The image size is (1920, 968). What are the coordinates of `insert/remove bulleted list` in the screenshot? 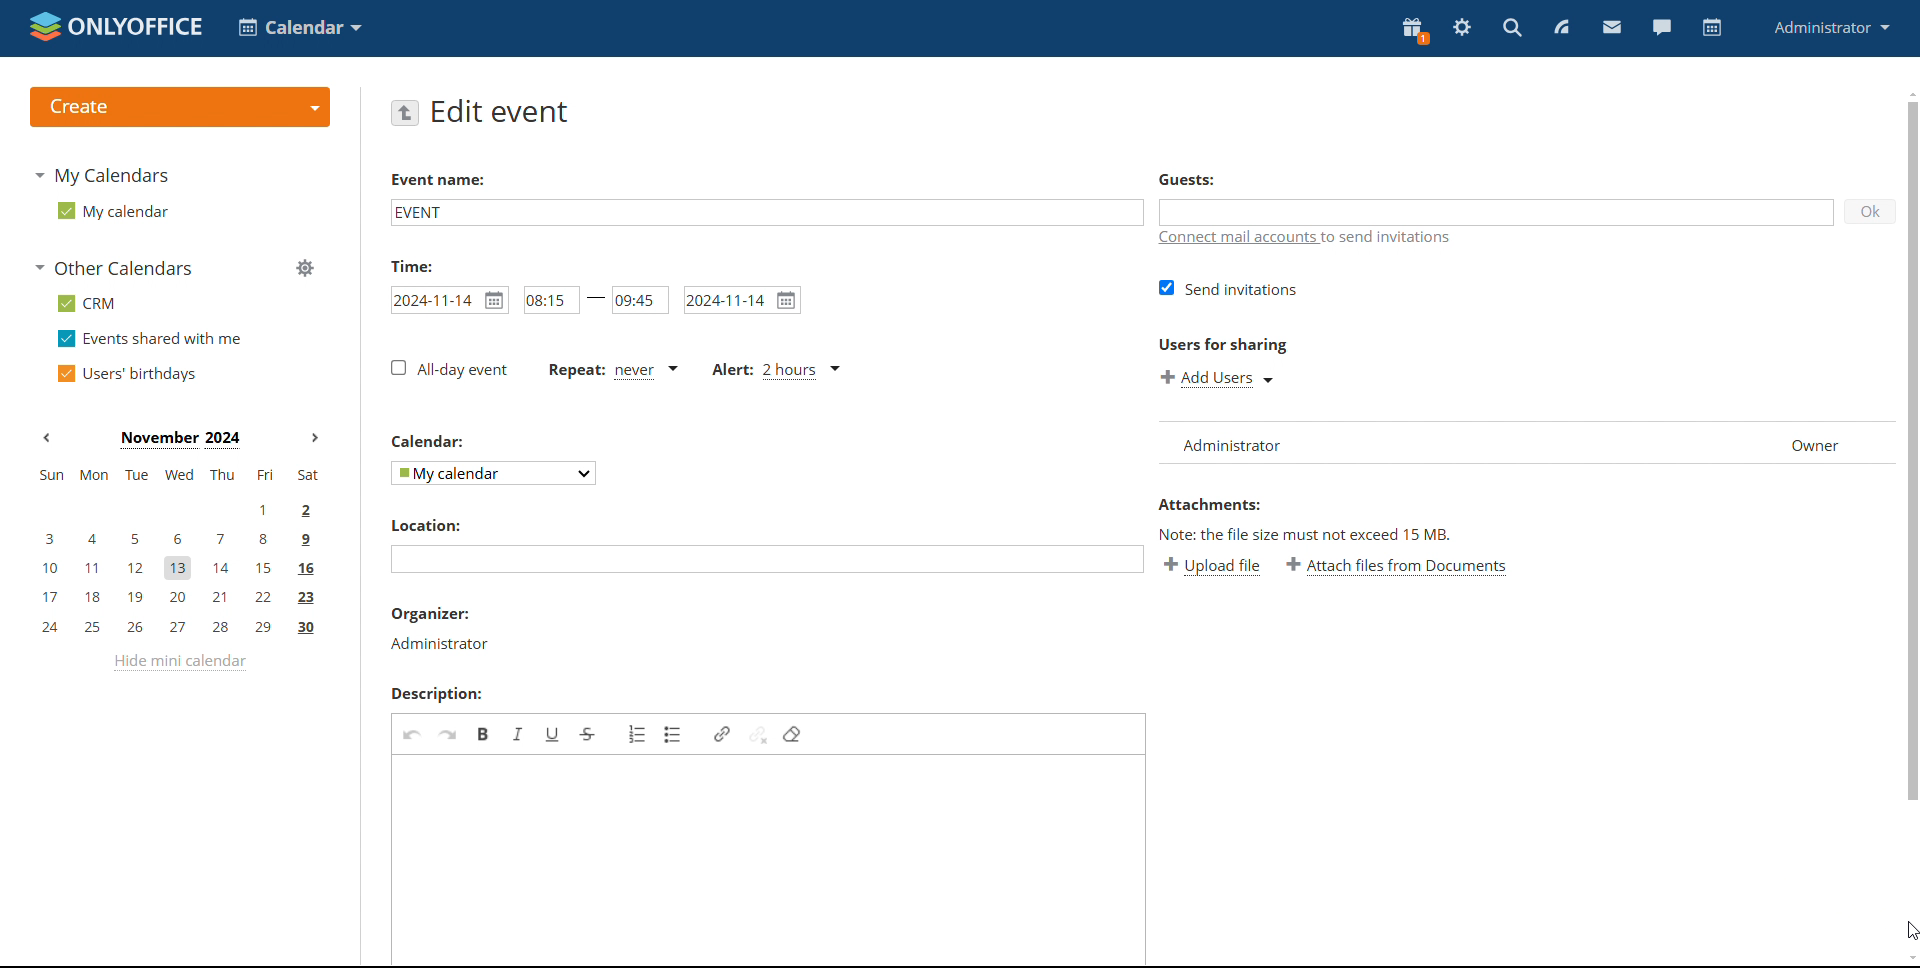 It's located at (674, 735).